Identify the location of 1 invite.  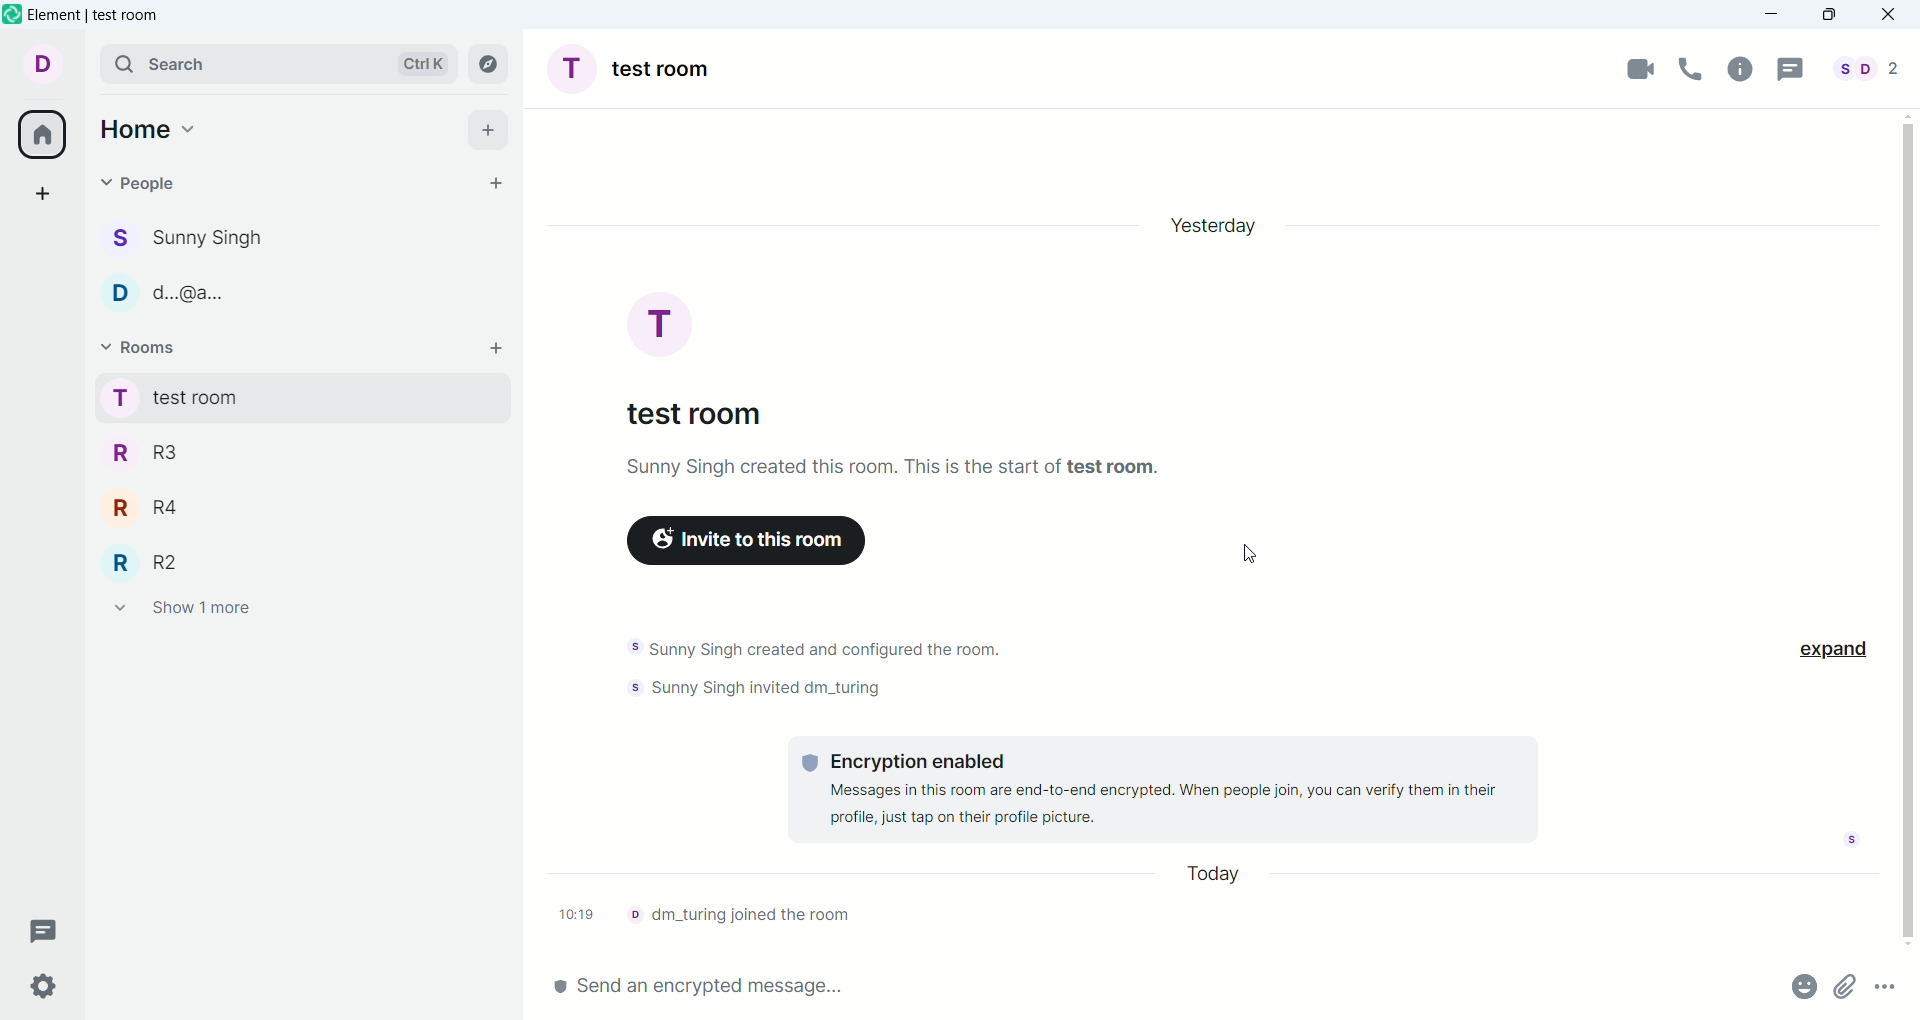
(495, 183).